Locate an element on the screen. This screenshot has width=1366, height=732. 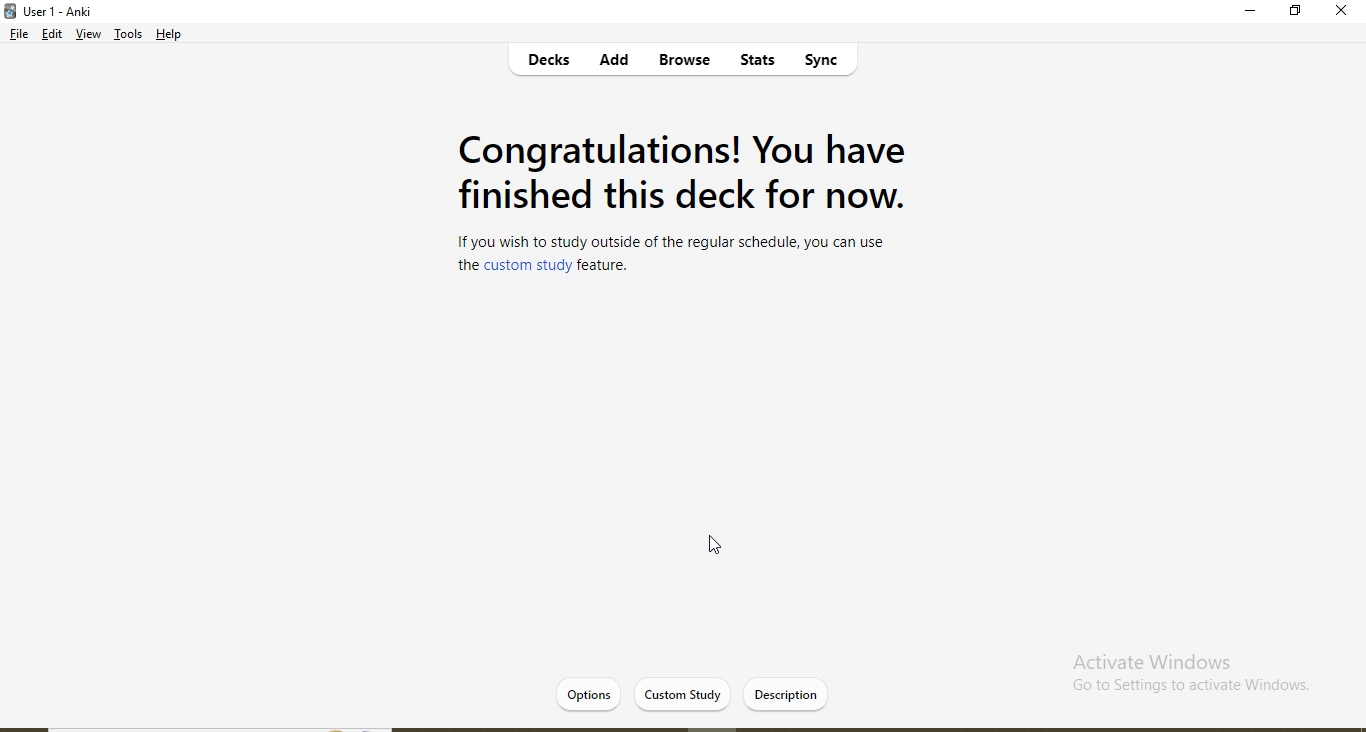
get started is located at coordinates (599, 693).